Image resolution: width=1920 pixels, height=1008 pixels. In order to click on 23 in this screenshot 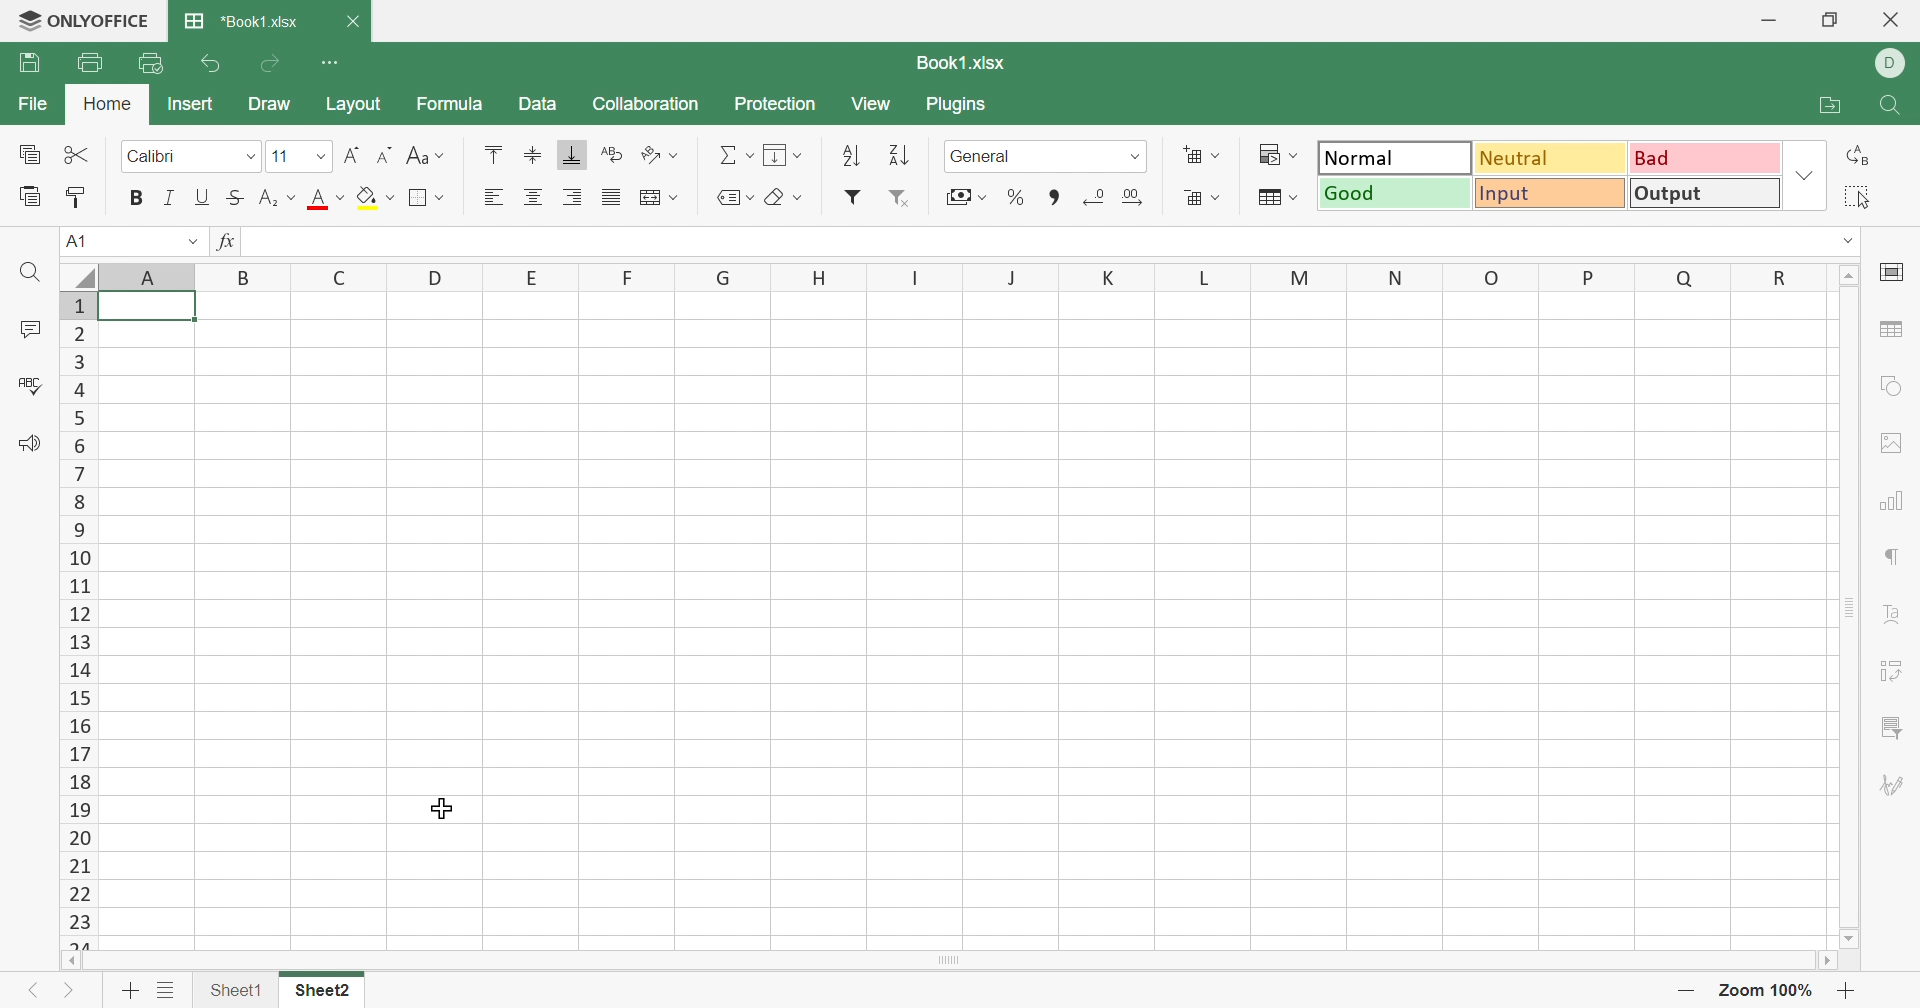, I will do `click(80, 921)`.